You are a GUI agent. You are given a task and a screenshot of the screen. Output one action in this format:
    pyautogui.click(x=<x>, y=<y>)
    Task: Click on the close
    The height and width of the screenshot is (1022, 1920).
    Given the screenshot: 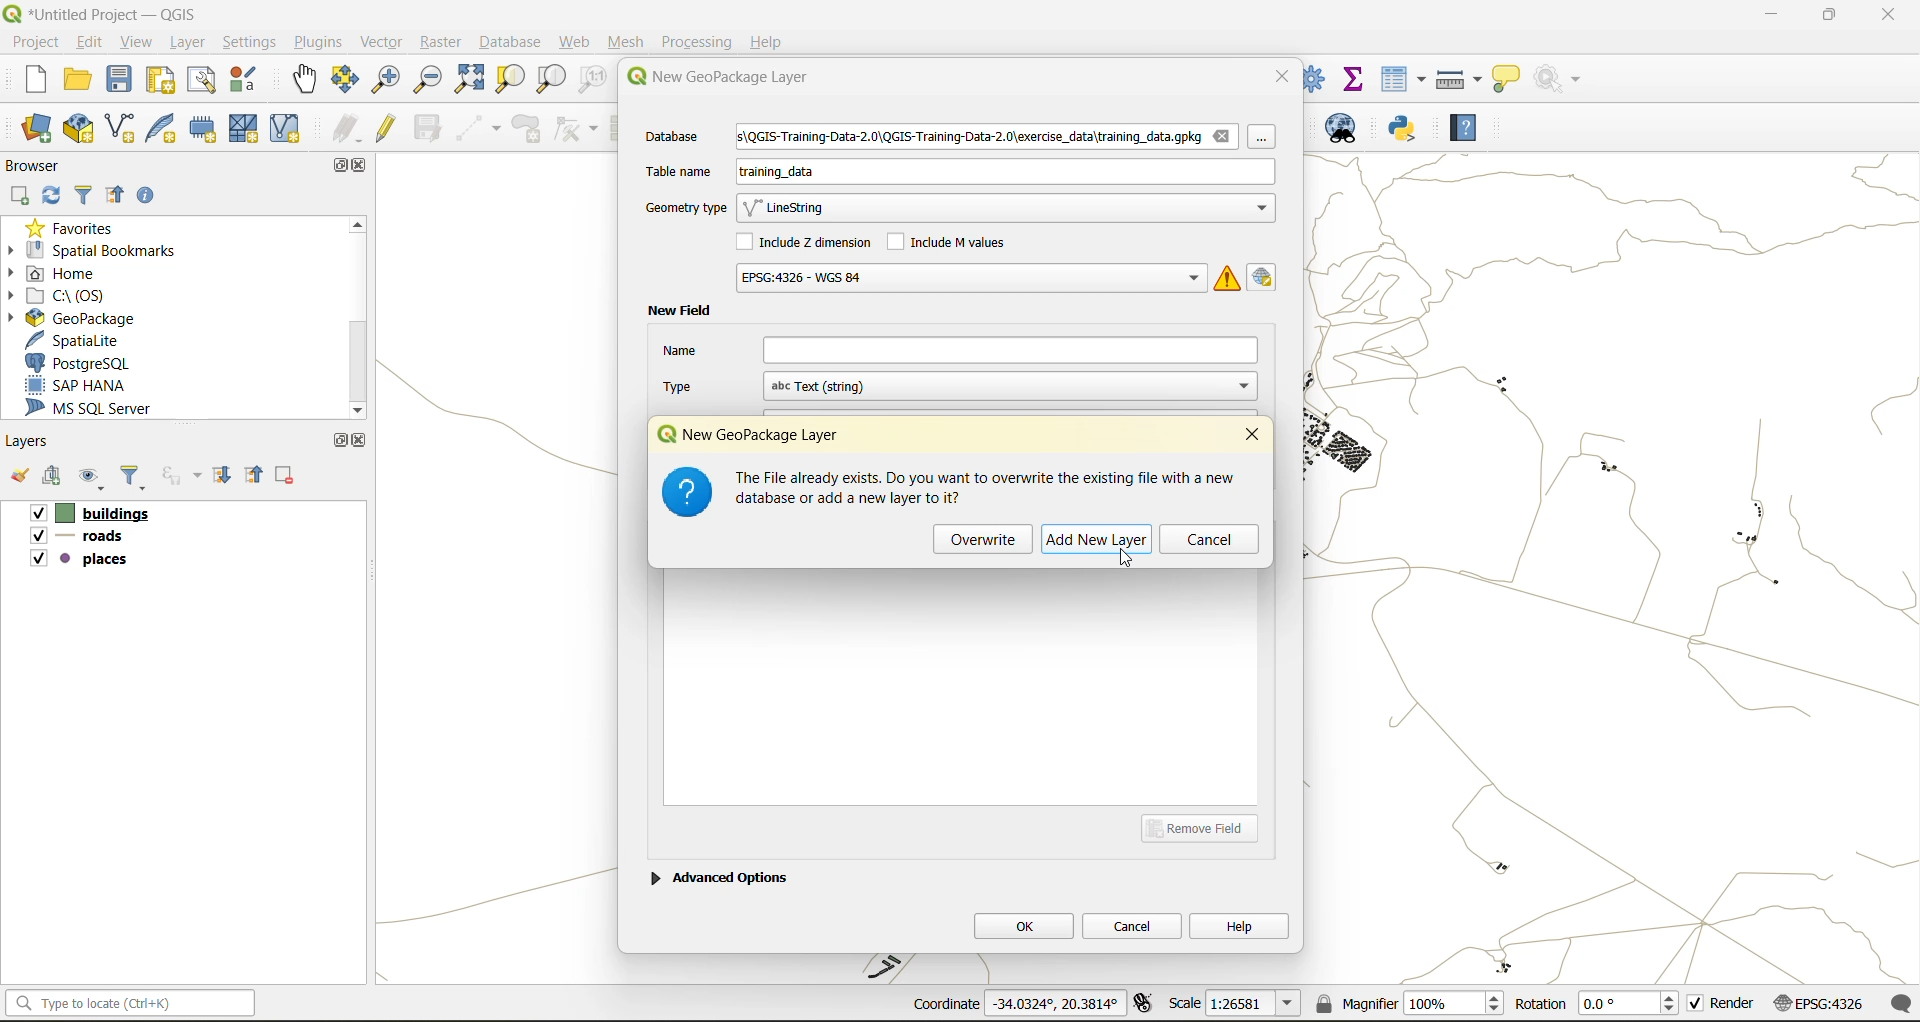 What is the action you would take?
    pyautogui.click(x=1878, y=17)
    